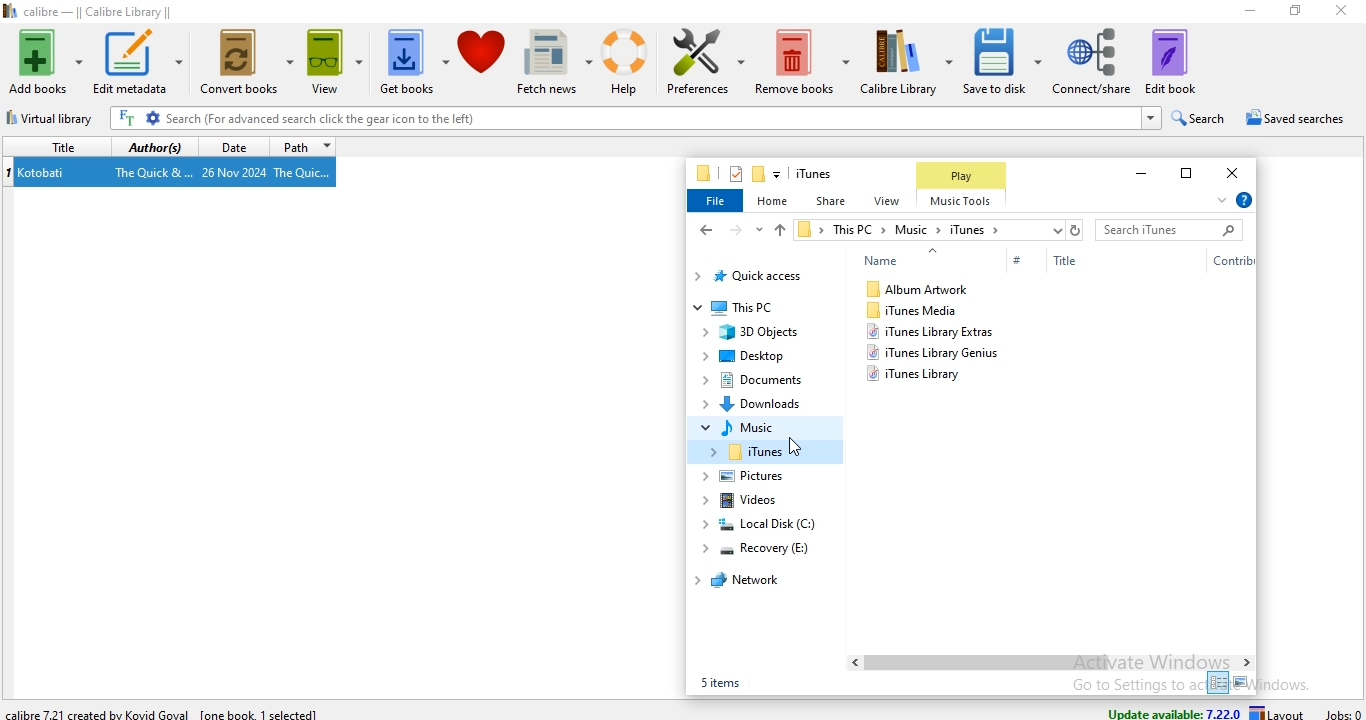  Describe the element at coordinates (827, 174) in the screenshot. I see `file name` at that location.